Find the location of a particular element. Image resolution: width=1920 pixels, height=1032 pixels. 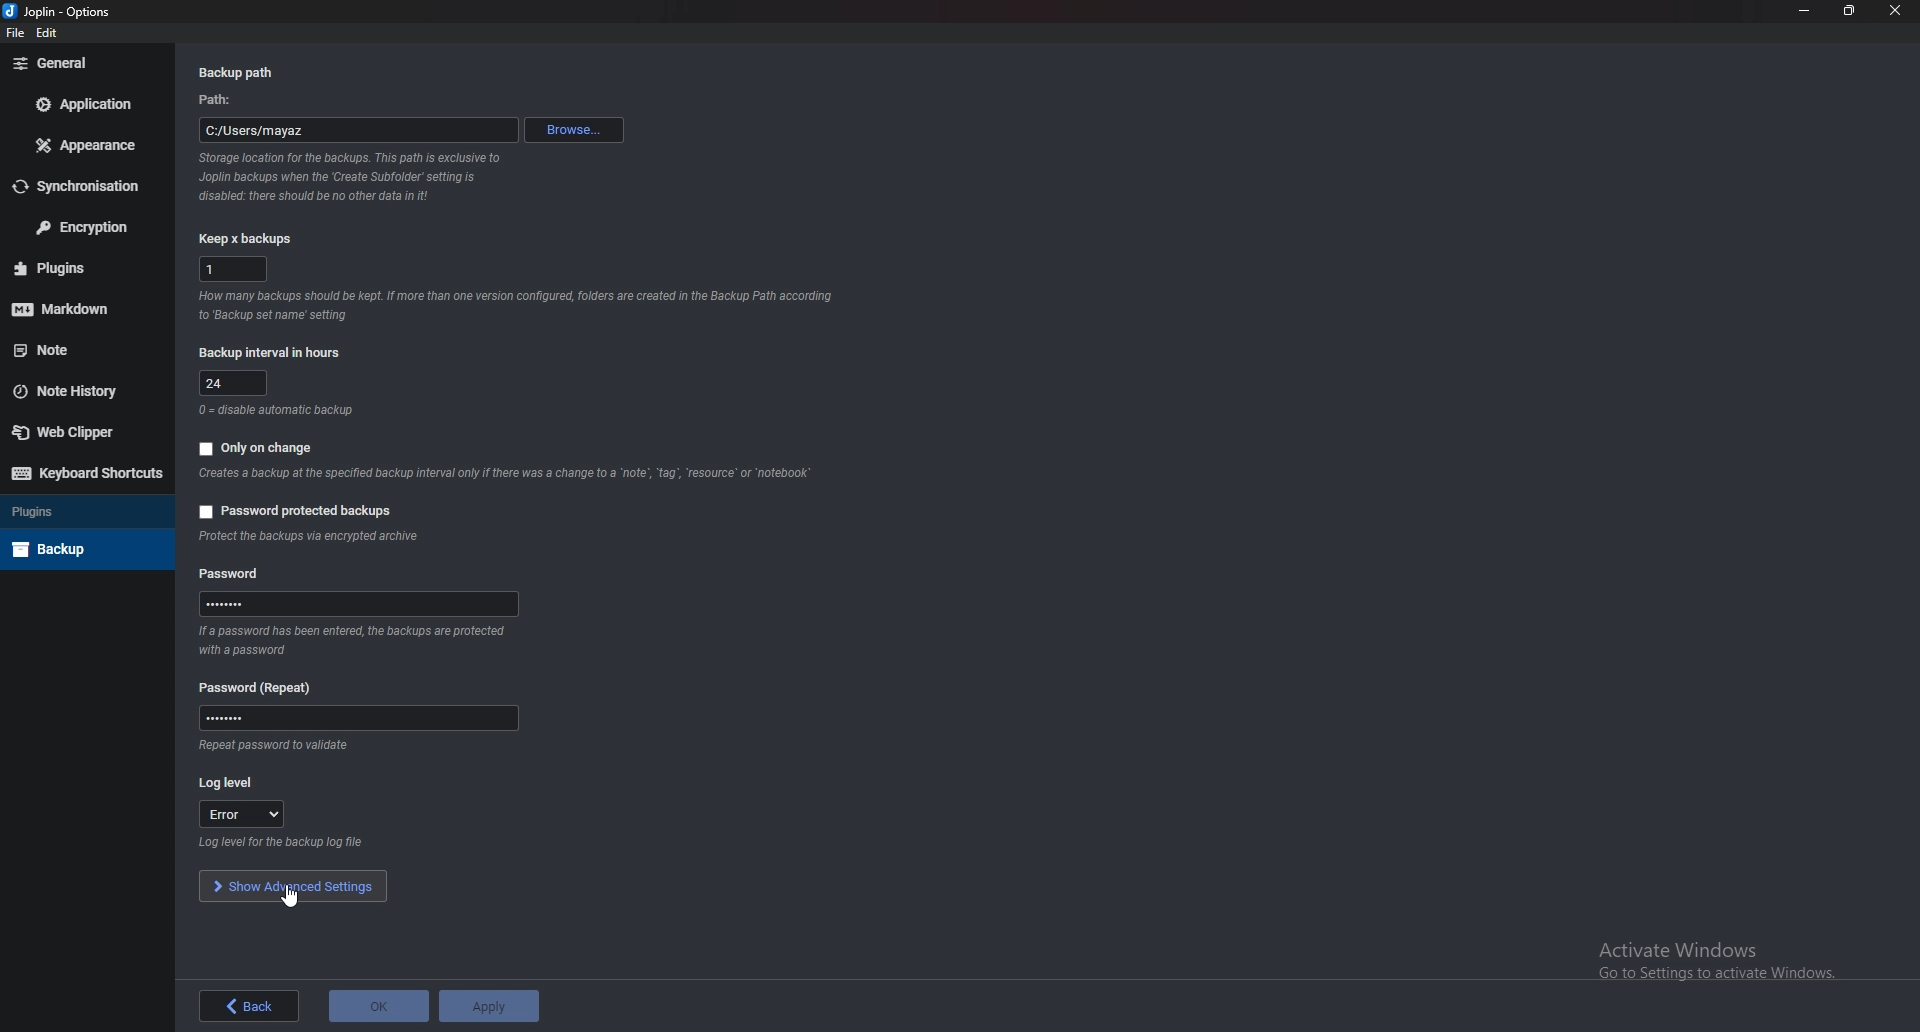

Appearance is located at coordinates (87, 147).